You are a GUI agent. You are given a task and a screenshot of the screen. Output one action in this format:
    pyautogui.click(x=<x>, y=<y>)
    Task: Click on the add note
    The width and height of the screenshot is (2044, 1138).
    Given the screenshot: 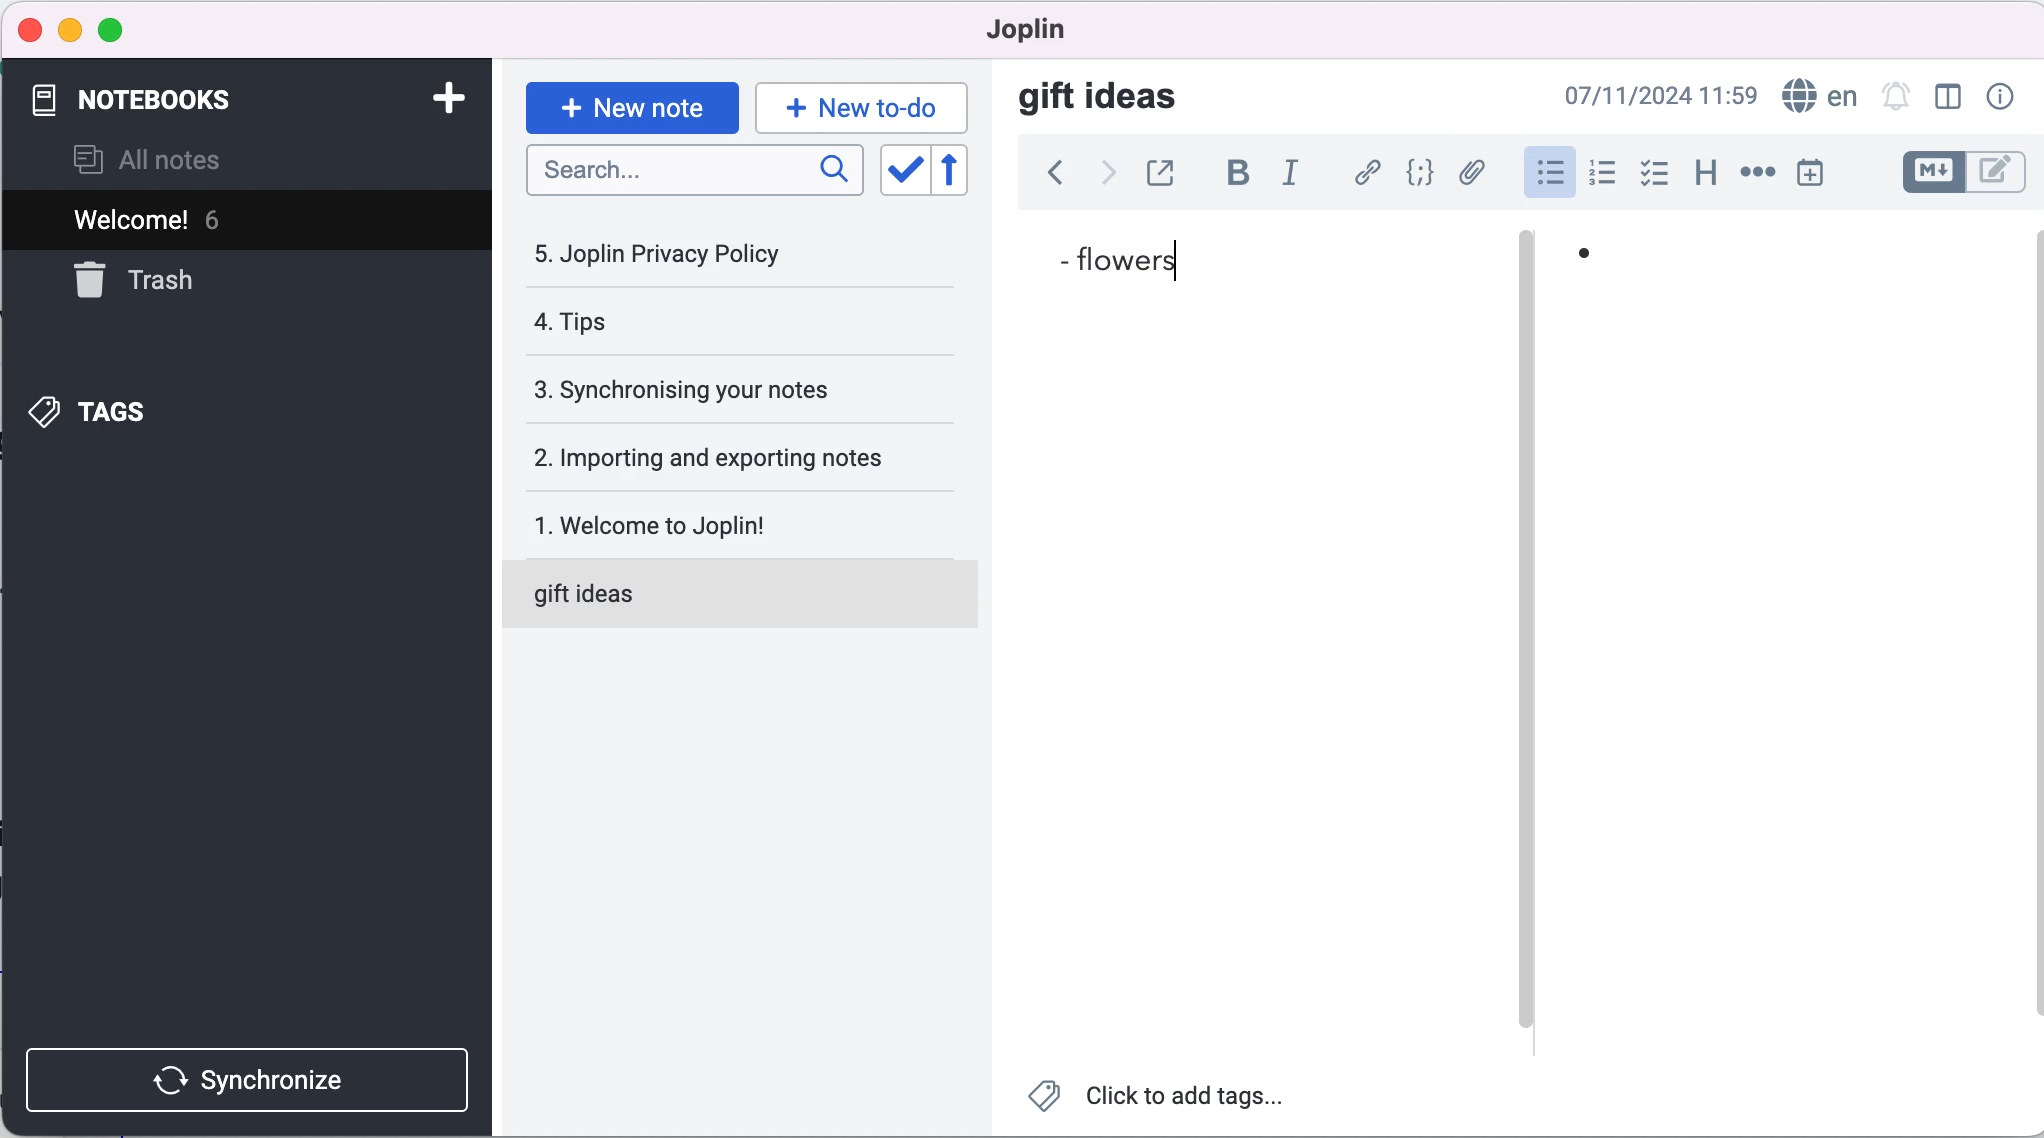 What is the action you would take?
    pyautogui.click(x=438, y=97)
    